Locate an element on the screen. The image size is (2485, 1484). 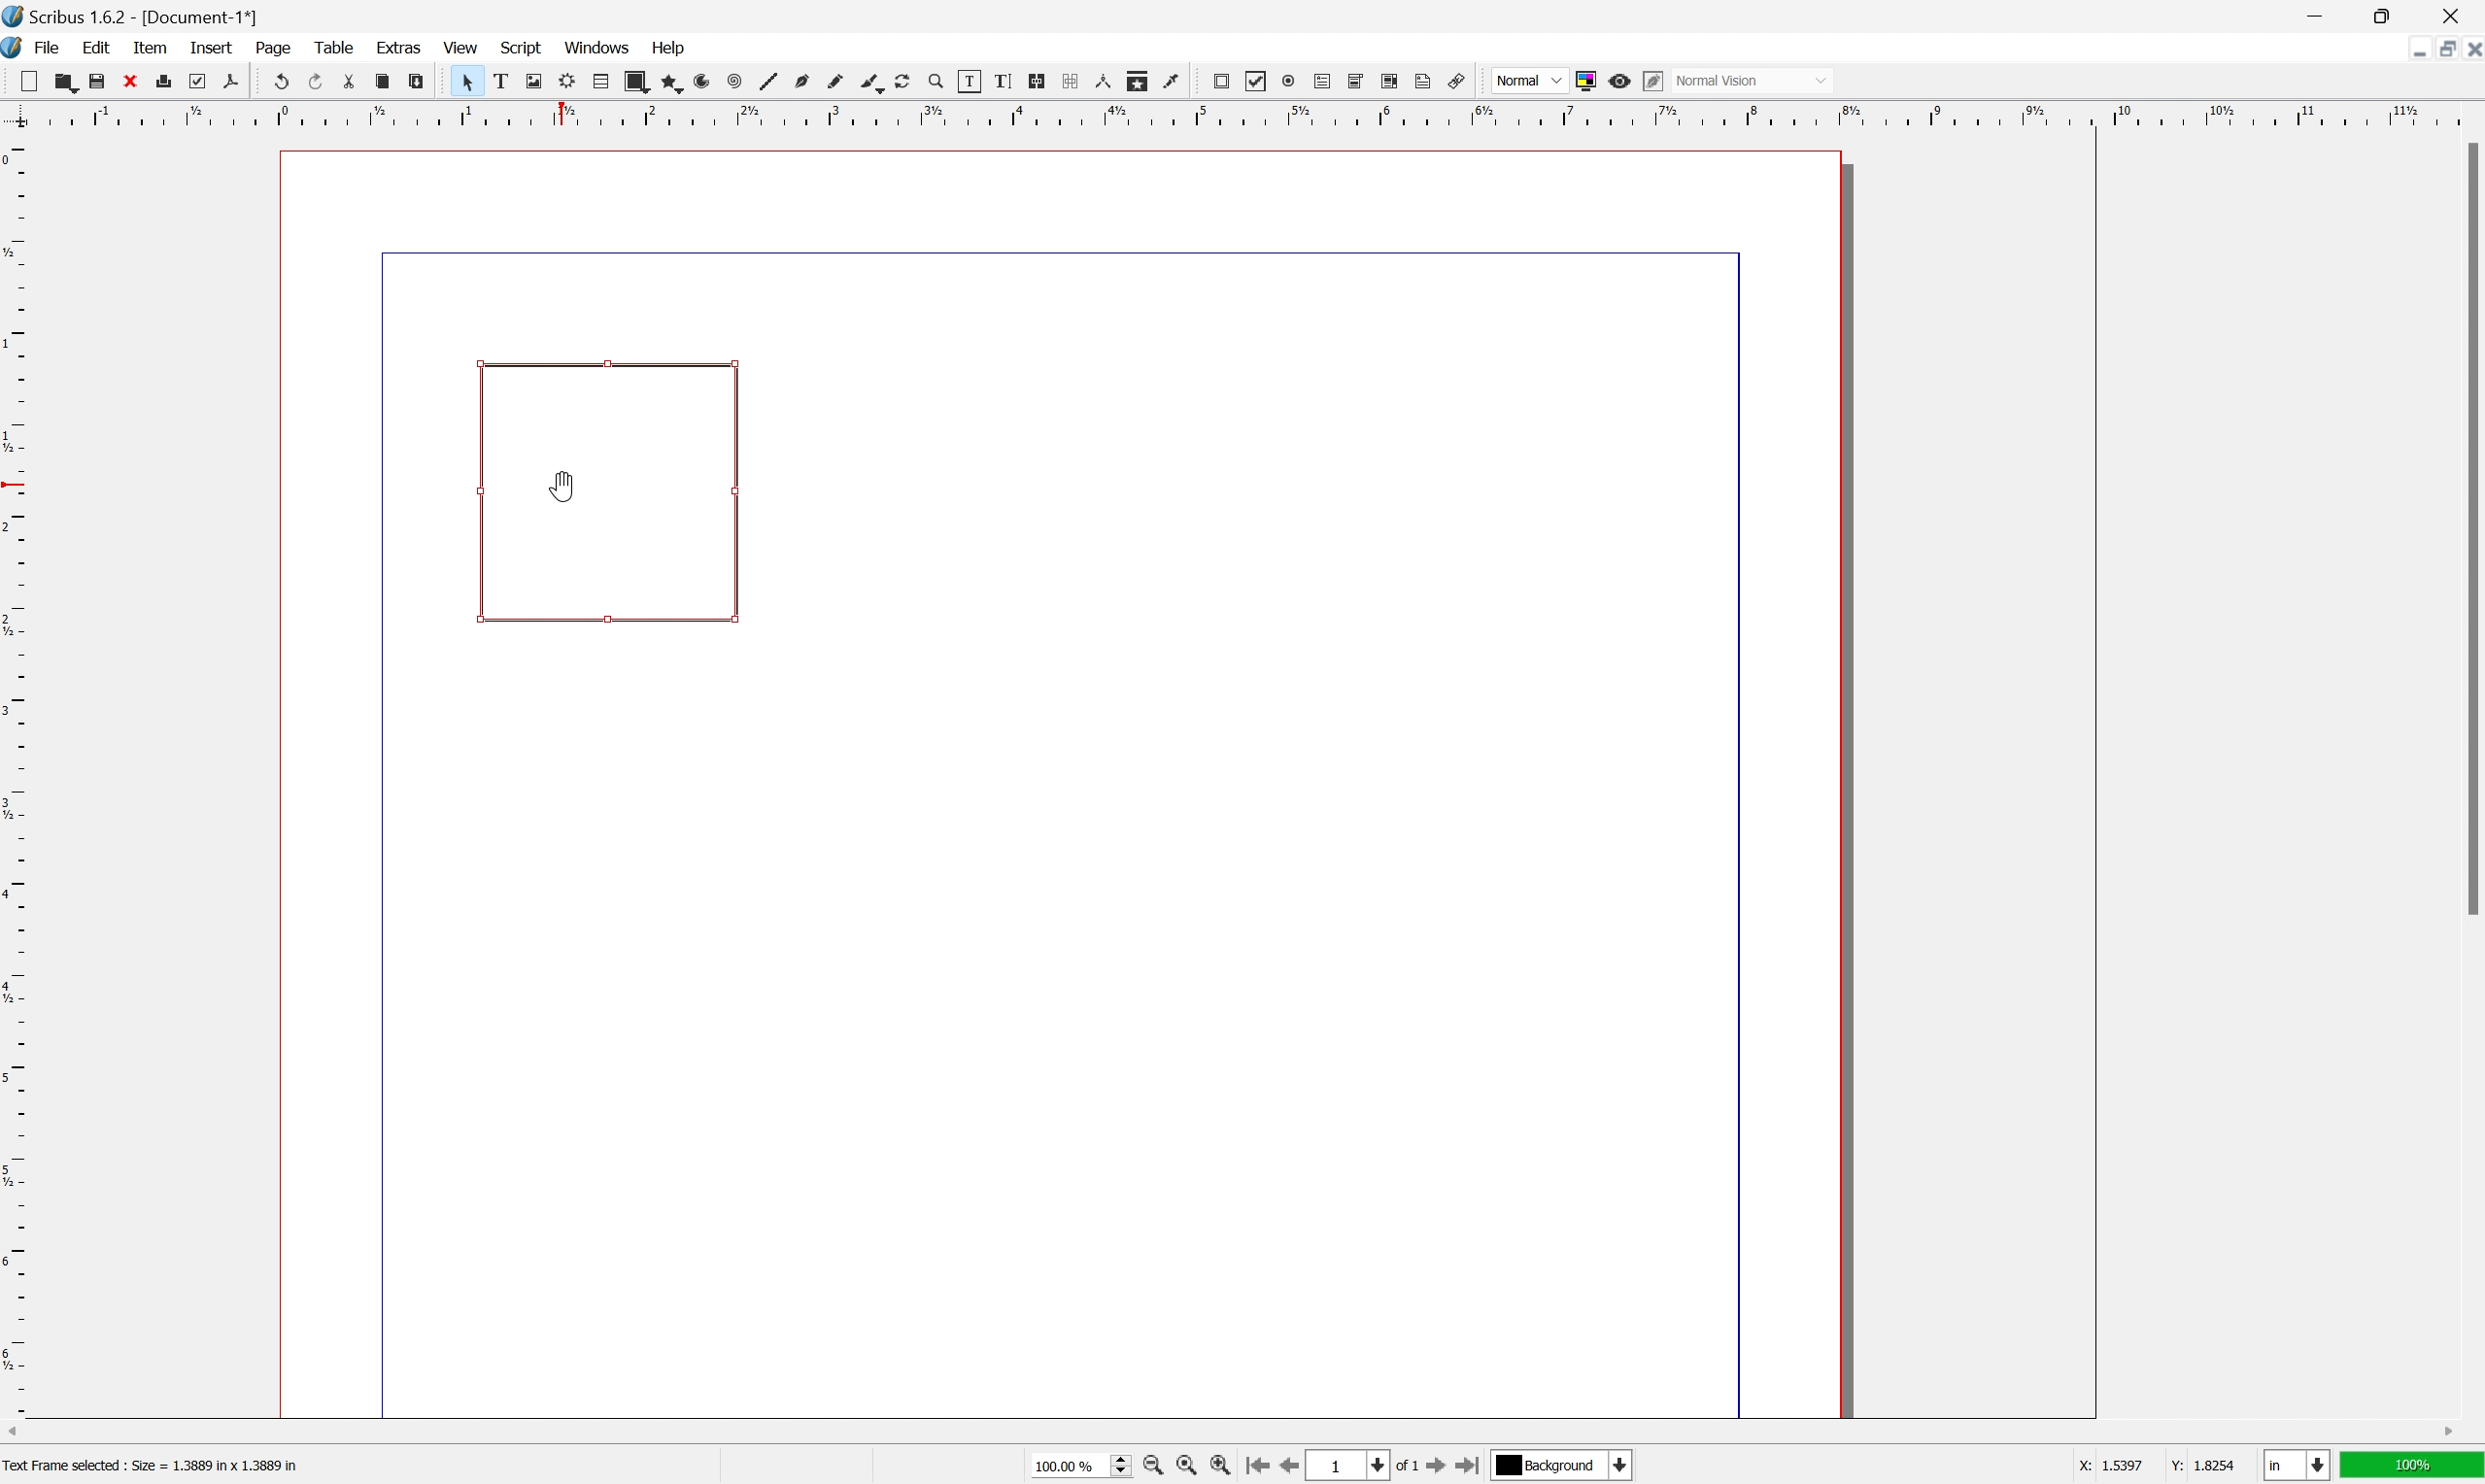
text frame is located at coordinates (498, 81).